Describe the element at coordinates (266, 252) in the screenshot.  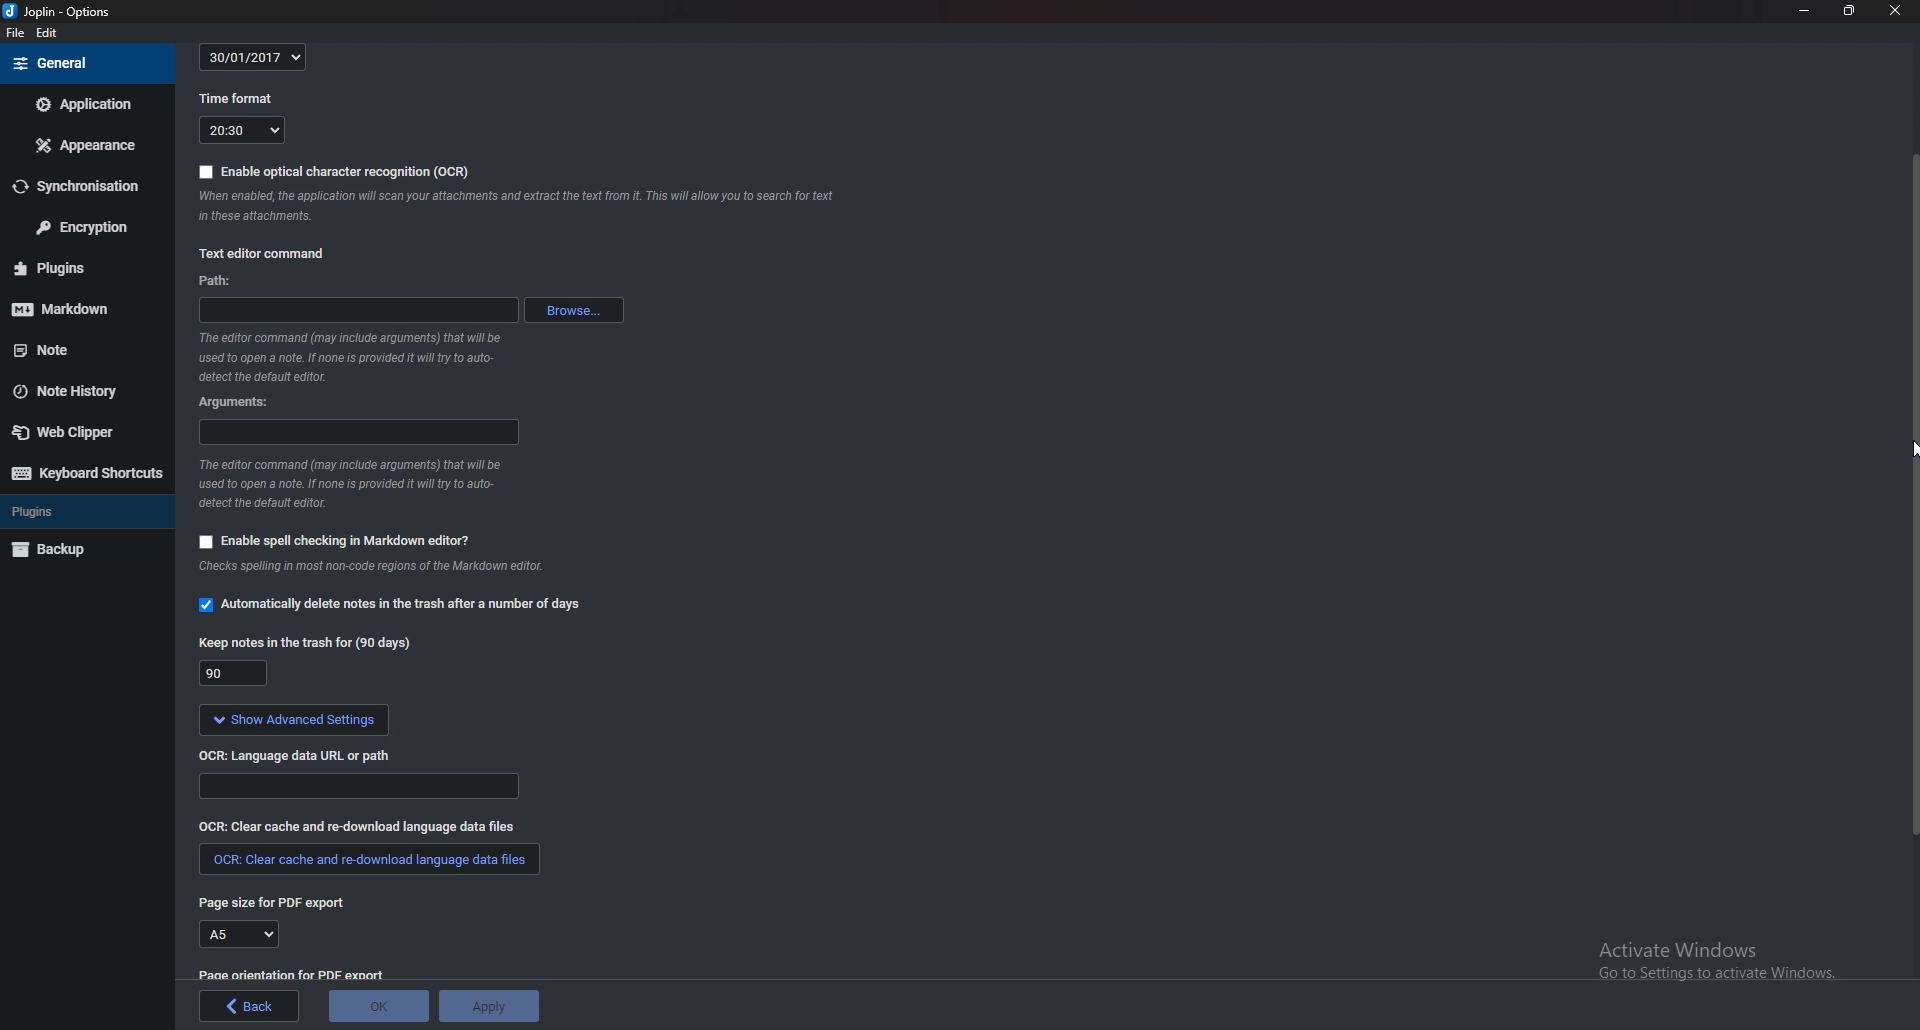
I see `Text editor command` at that location.